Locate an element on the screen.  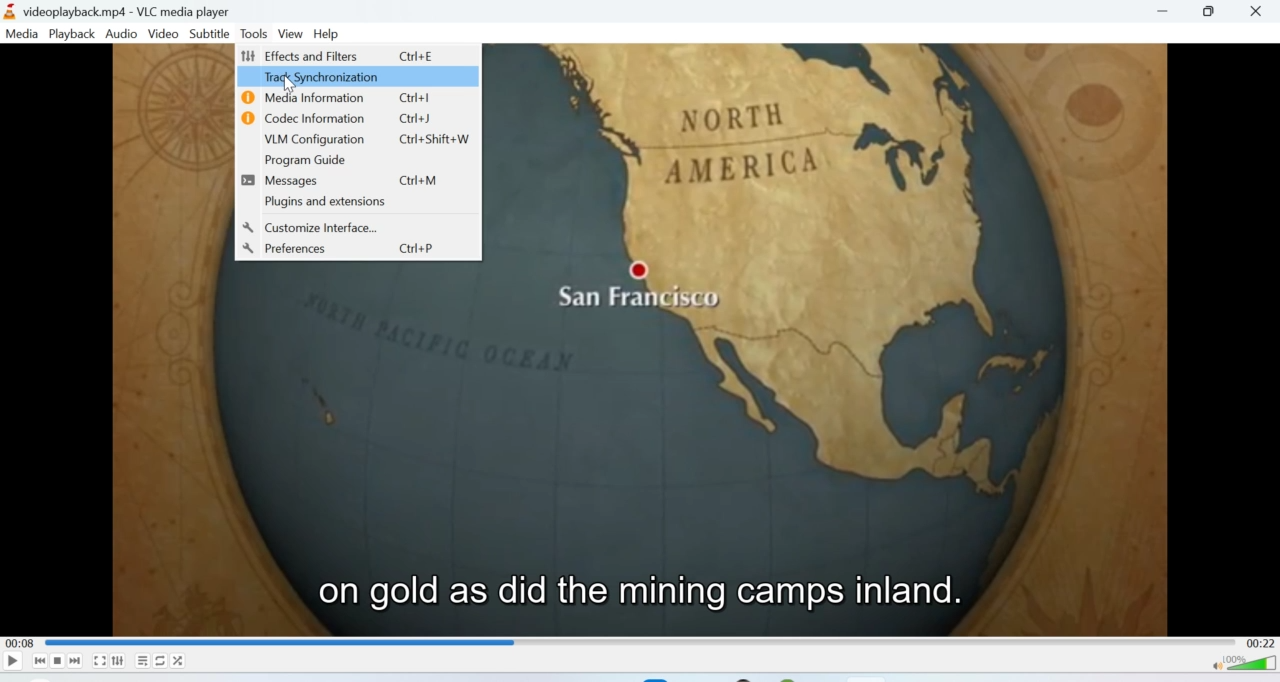
Ctrl+P is located at coordinates (423, 249).